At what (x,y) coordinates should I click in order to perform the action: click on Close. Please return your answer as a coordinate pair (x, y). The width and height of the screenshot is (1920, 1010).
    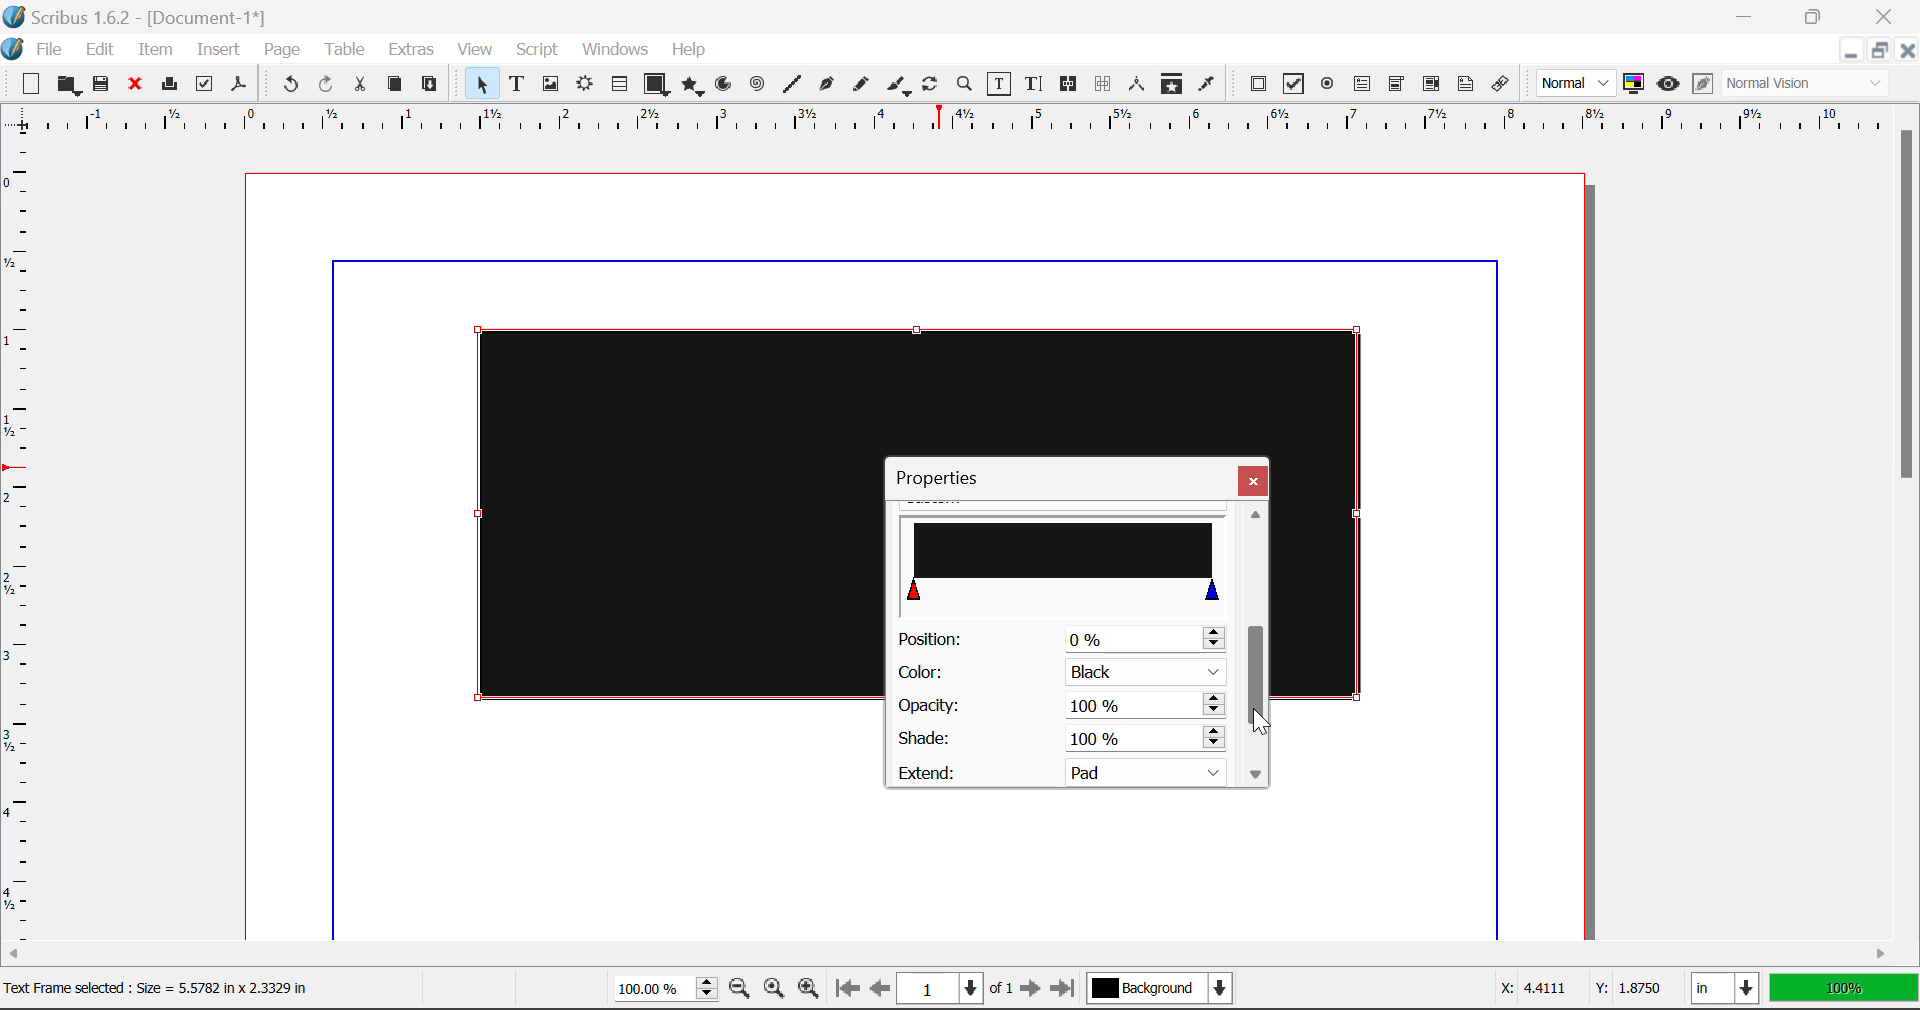
    Looking at the image, I should click on (1888, 14).